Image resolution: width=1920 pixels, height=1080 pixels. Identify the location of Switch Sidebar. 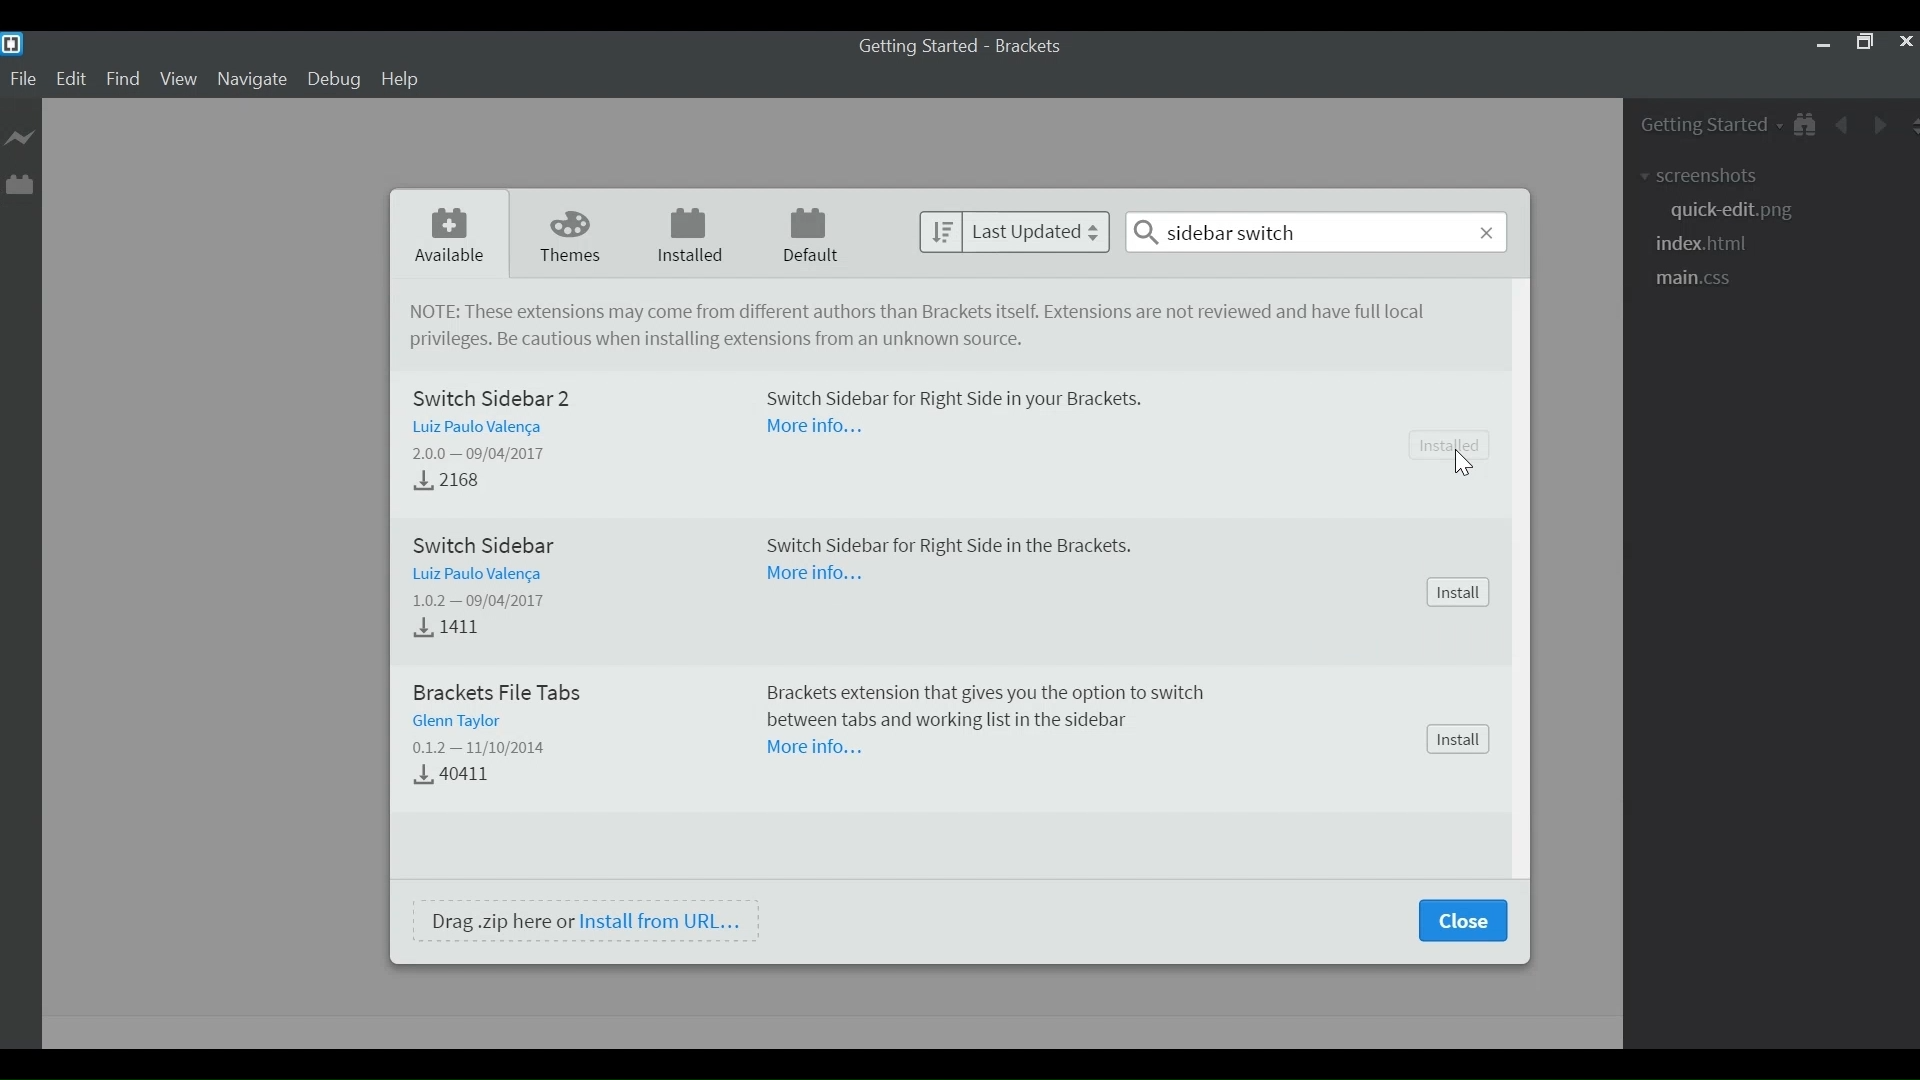
(485, 544).